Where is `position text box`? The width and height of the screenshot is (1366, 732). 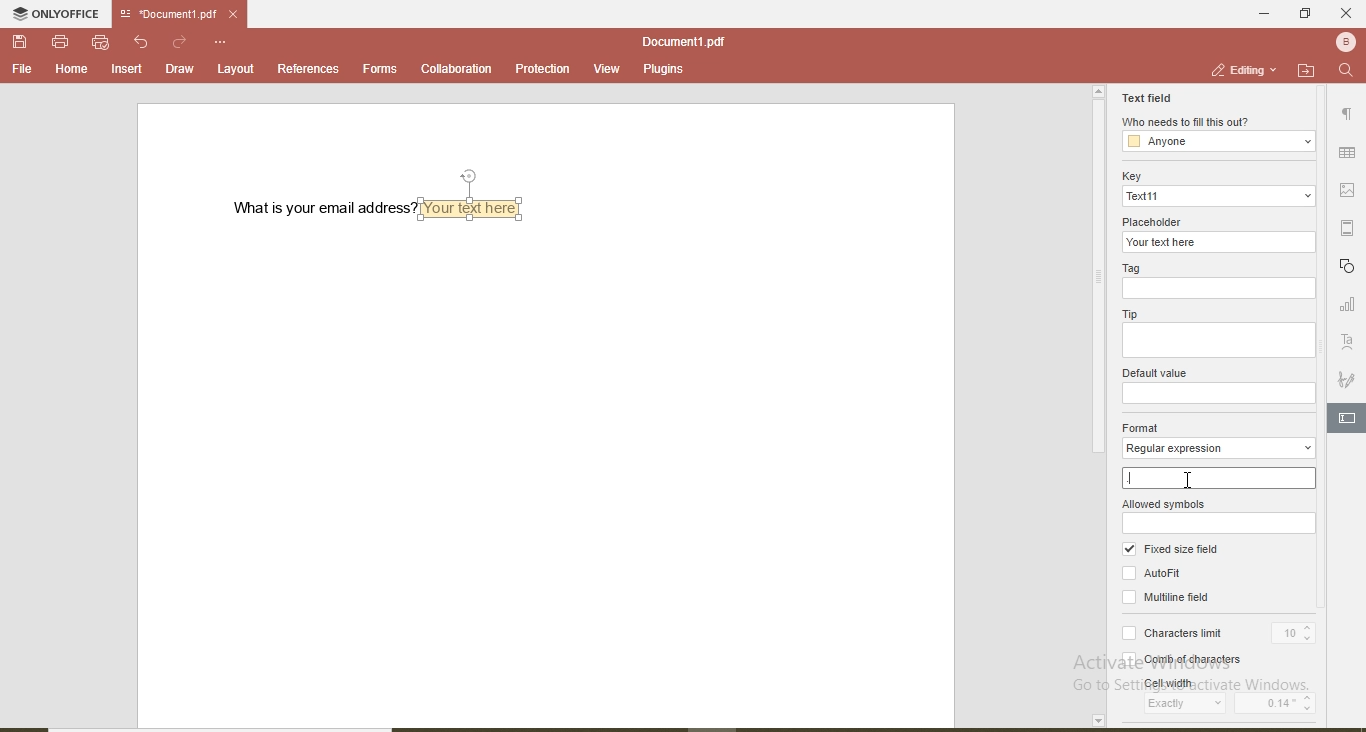
position text box is located at coordinates (473, 175).